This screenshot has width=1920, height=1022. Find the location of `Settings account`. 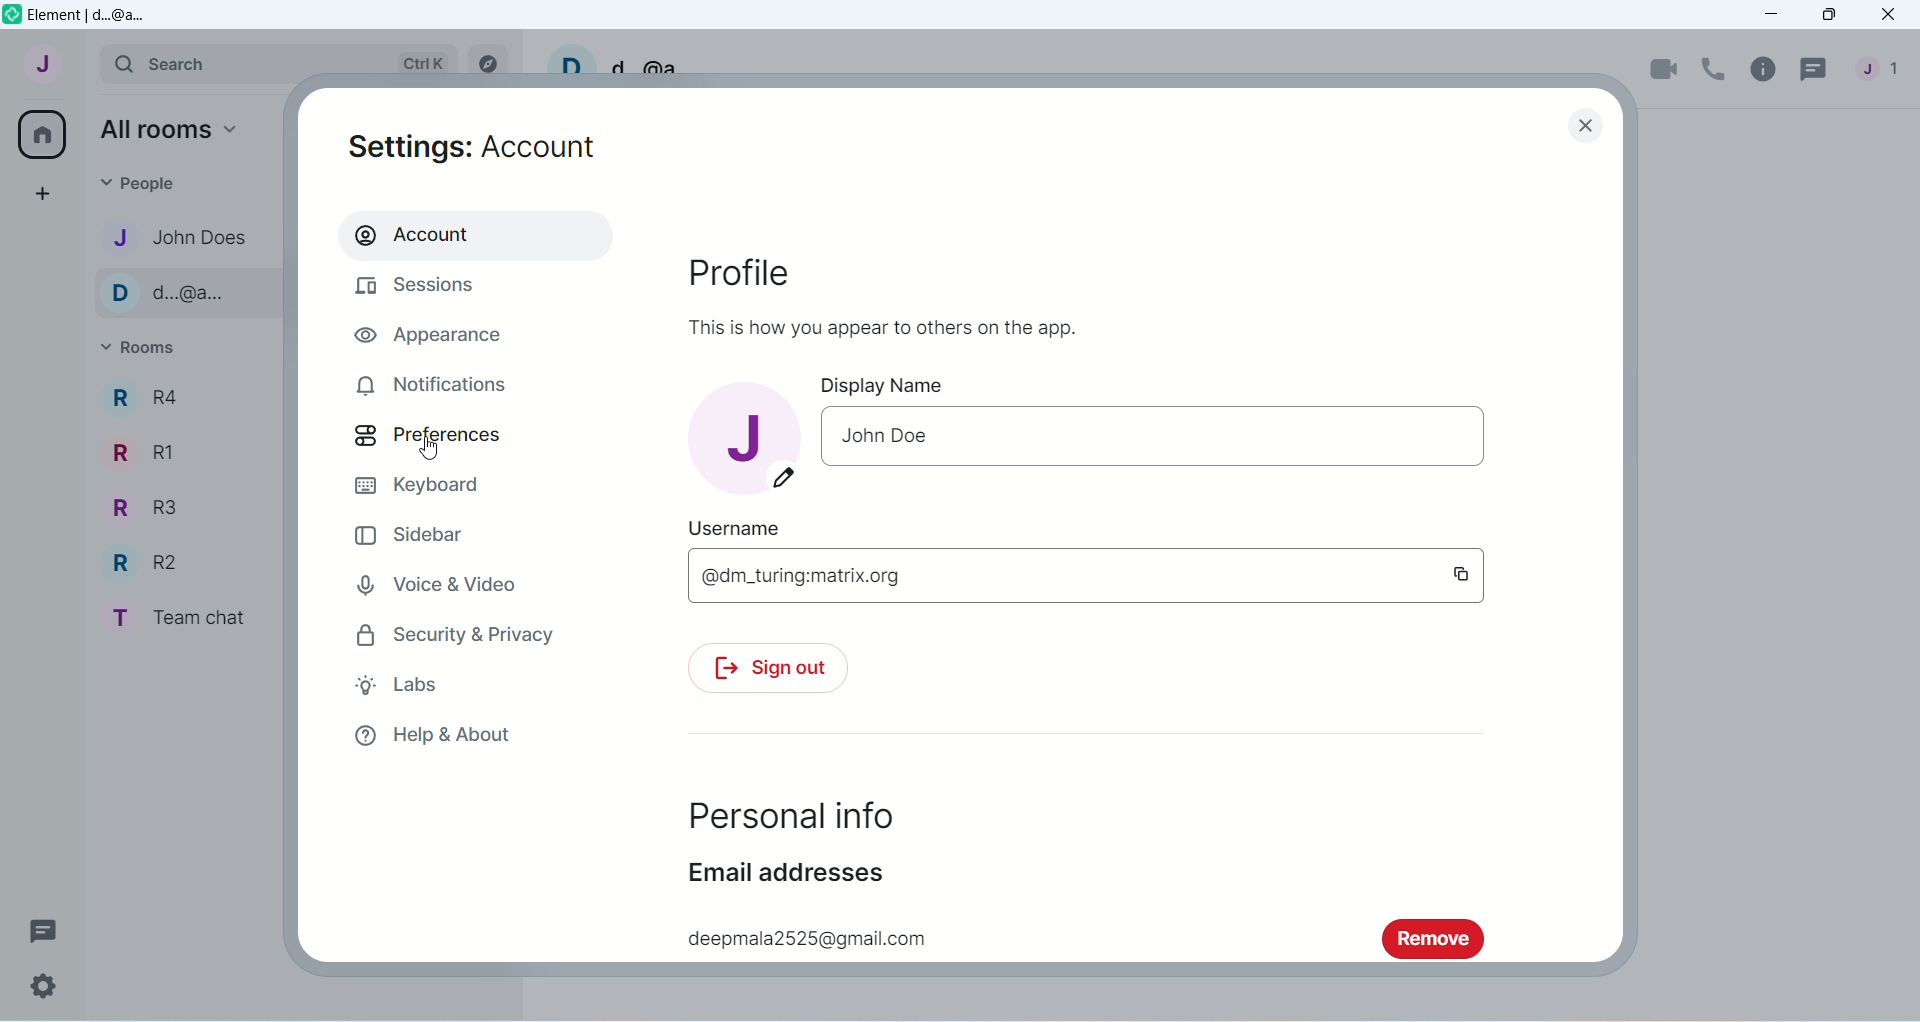

Settings account is located at coordinates (472, 150).